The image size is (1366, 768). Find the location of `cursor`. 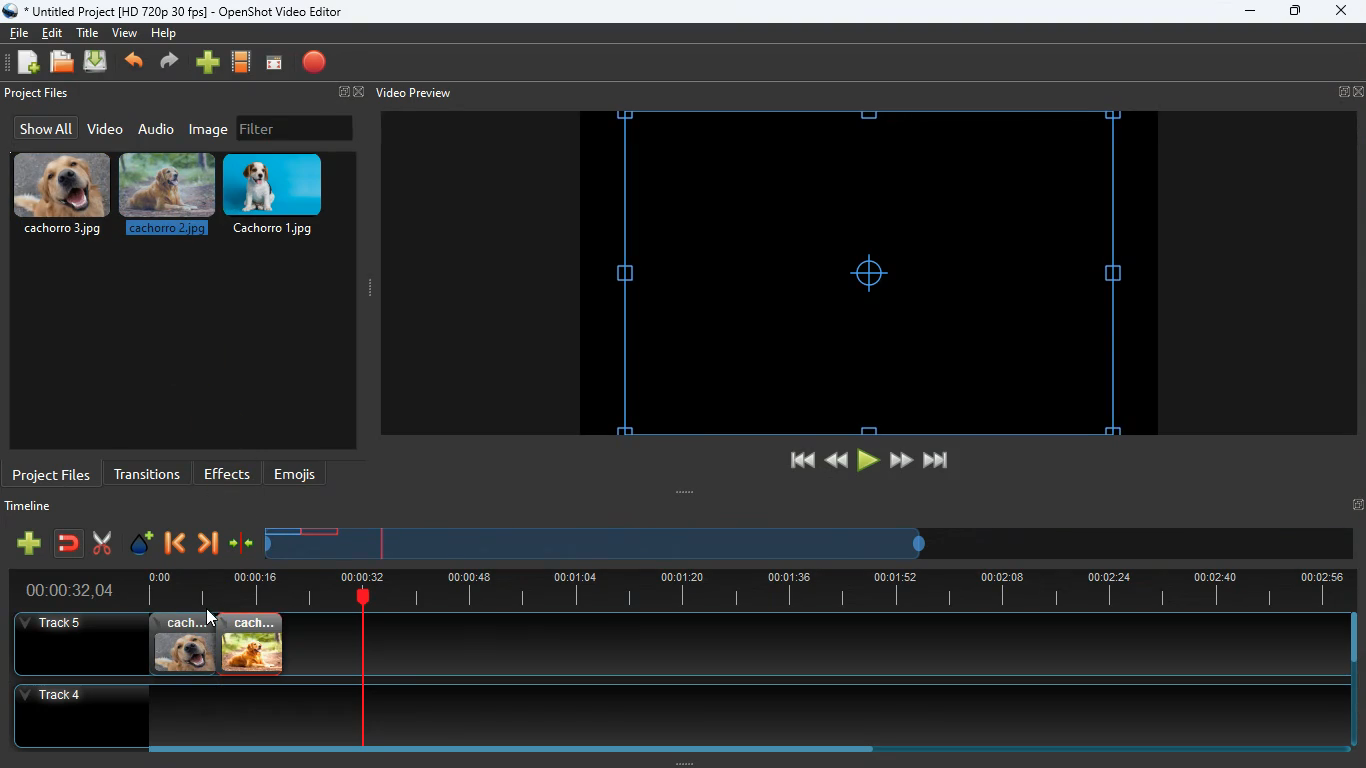

cursor is located at coordinates (212, 617).